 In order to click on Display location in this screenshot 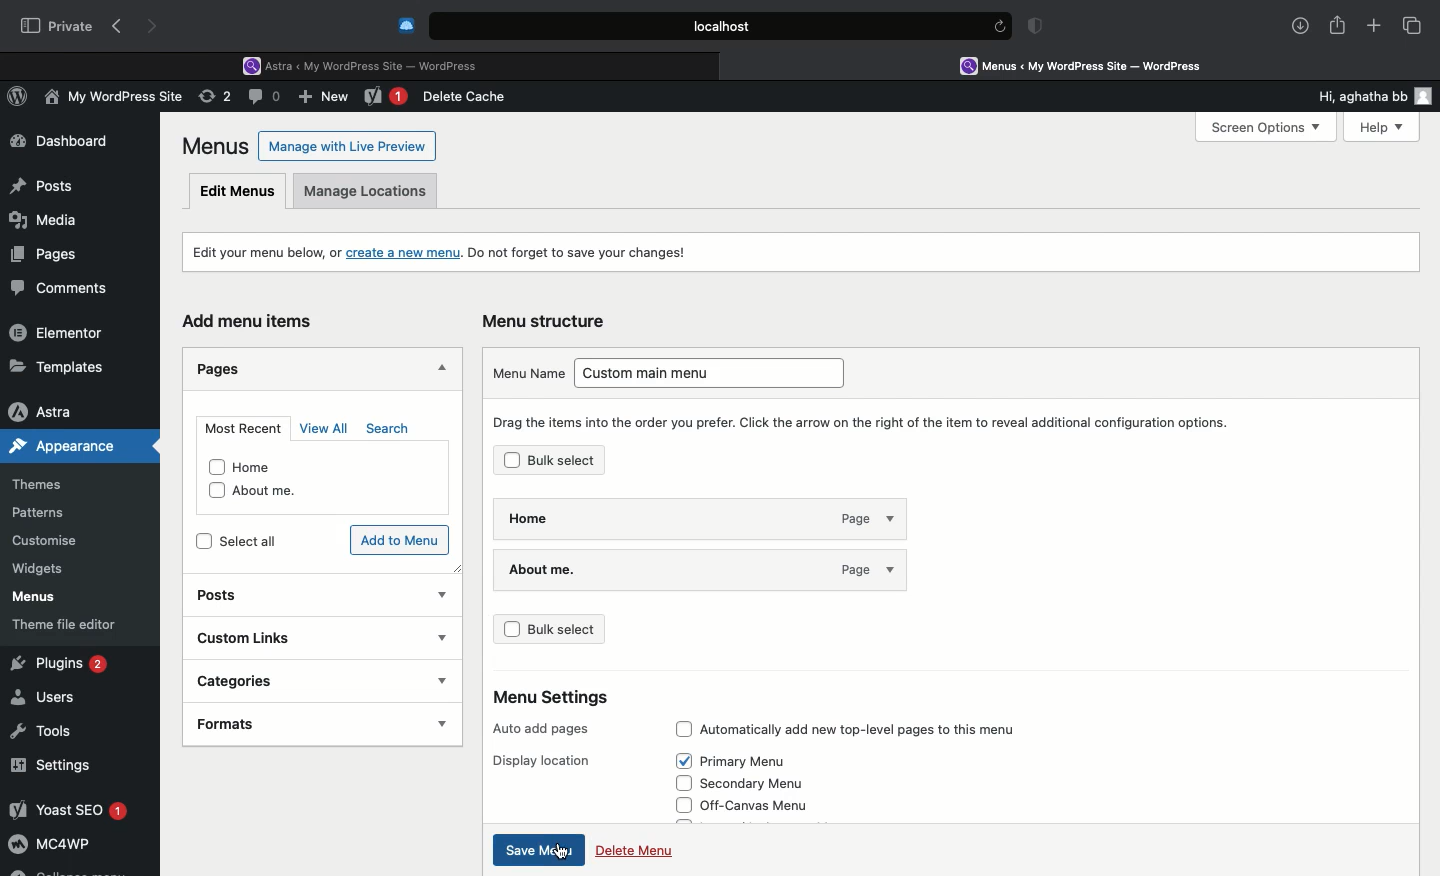, I will do `click(552, 761)`.